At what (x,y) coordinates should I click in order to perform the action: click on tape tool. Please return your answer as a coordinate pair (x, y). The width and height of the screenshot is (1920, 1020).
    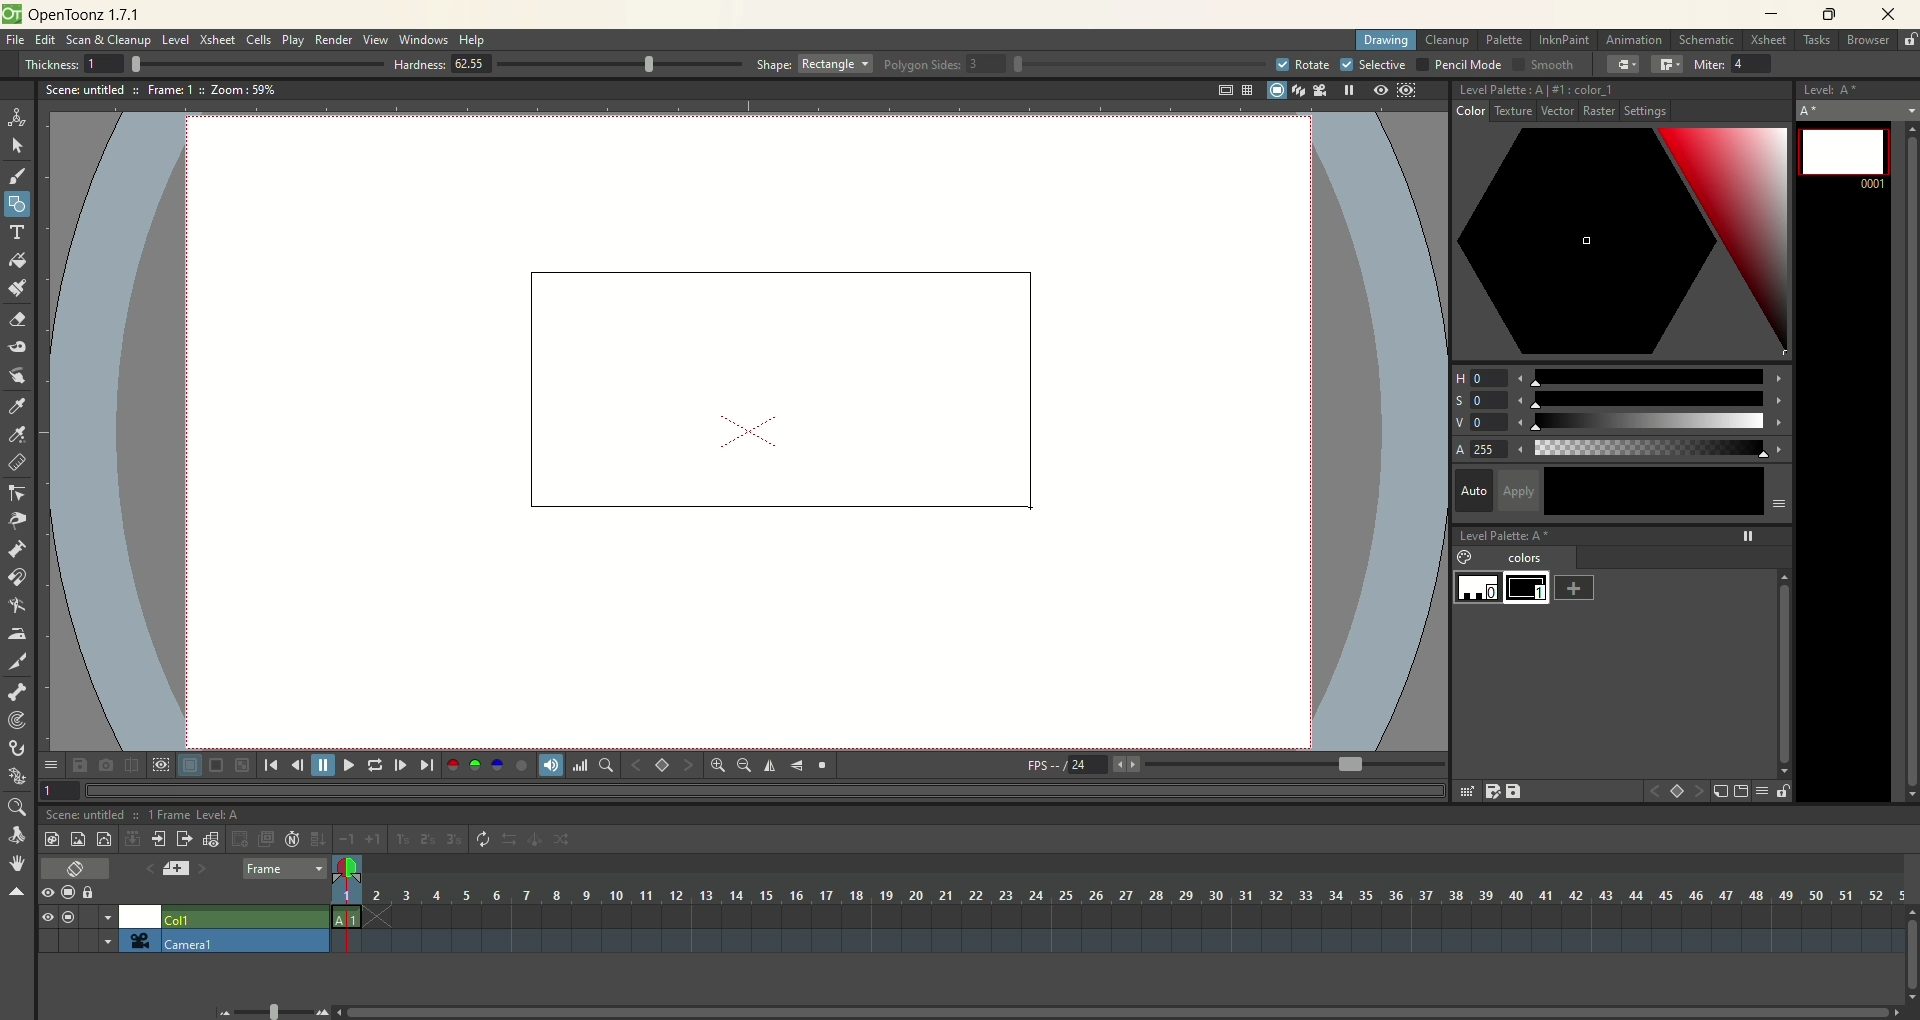
    Looking at the image, I should click on (16, 347).